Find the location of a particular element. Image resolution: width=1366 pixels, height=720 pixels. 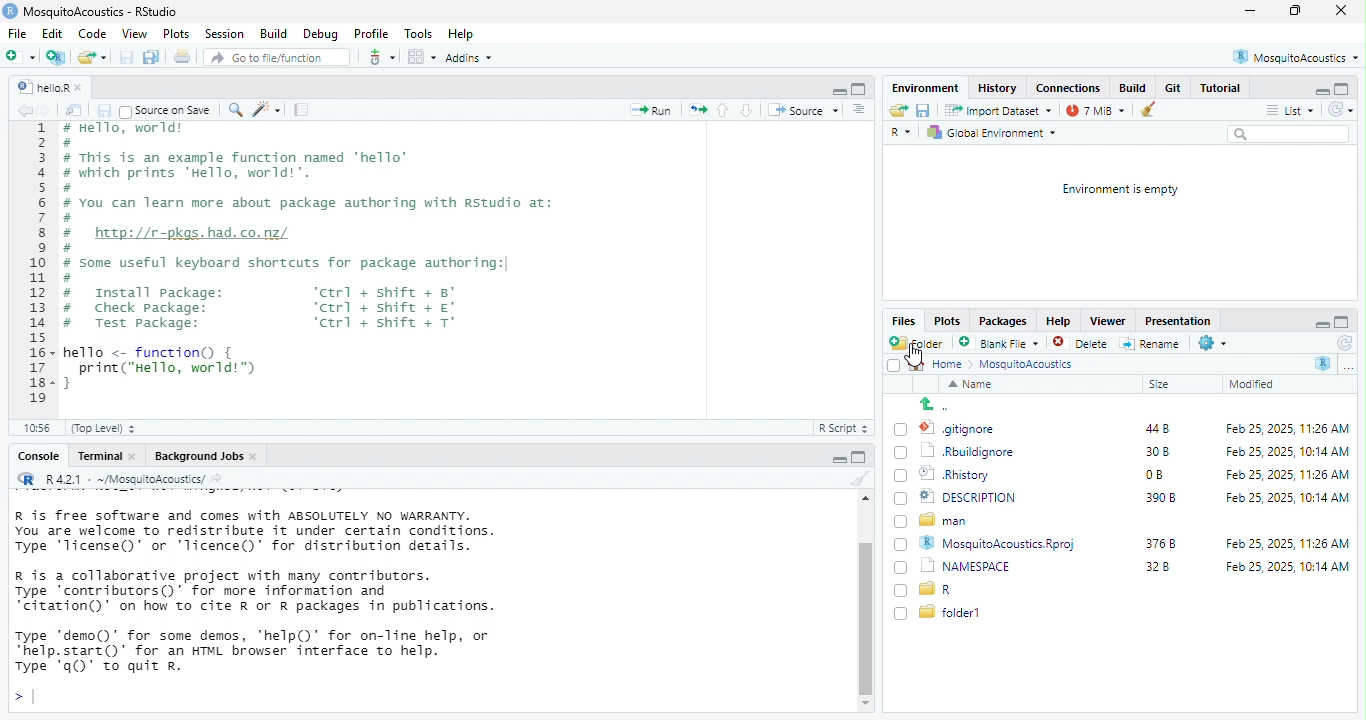

 Environment is located at coordinates (926, 87).